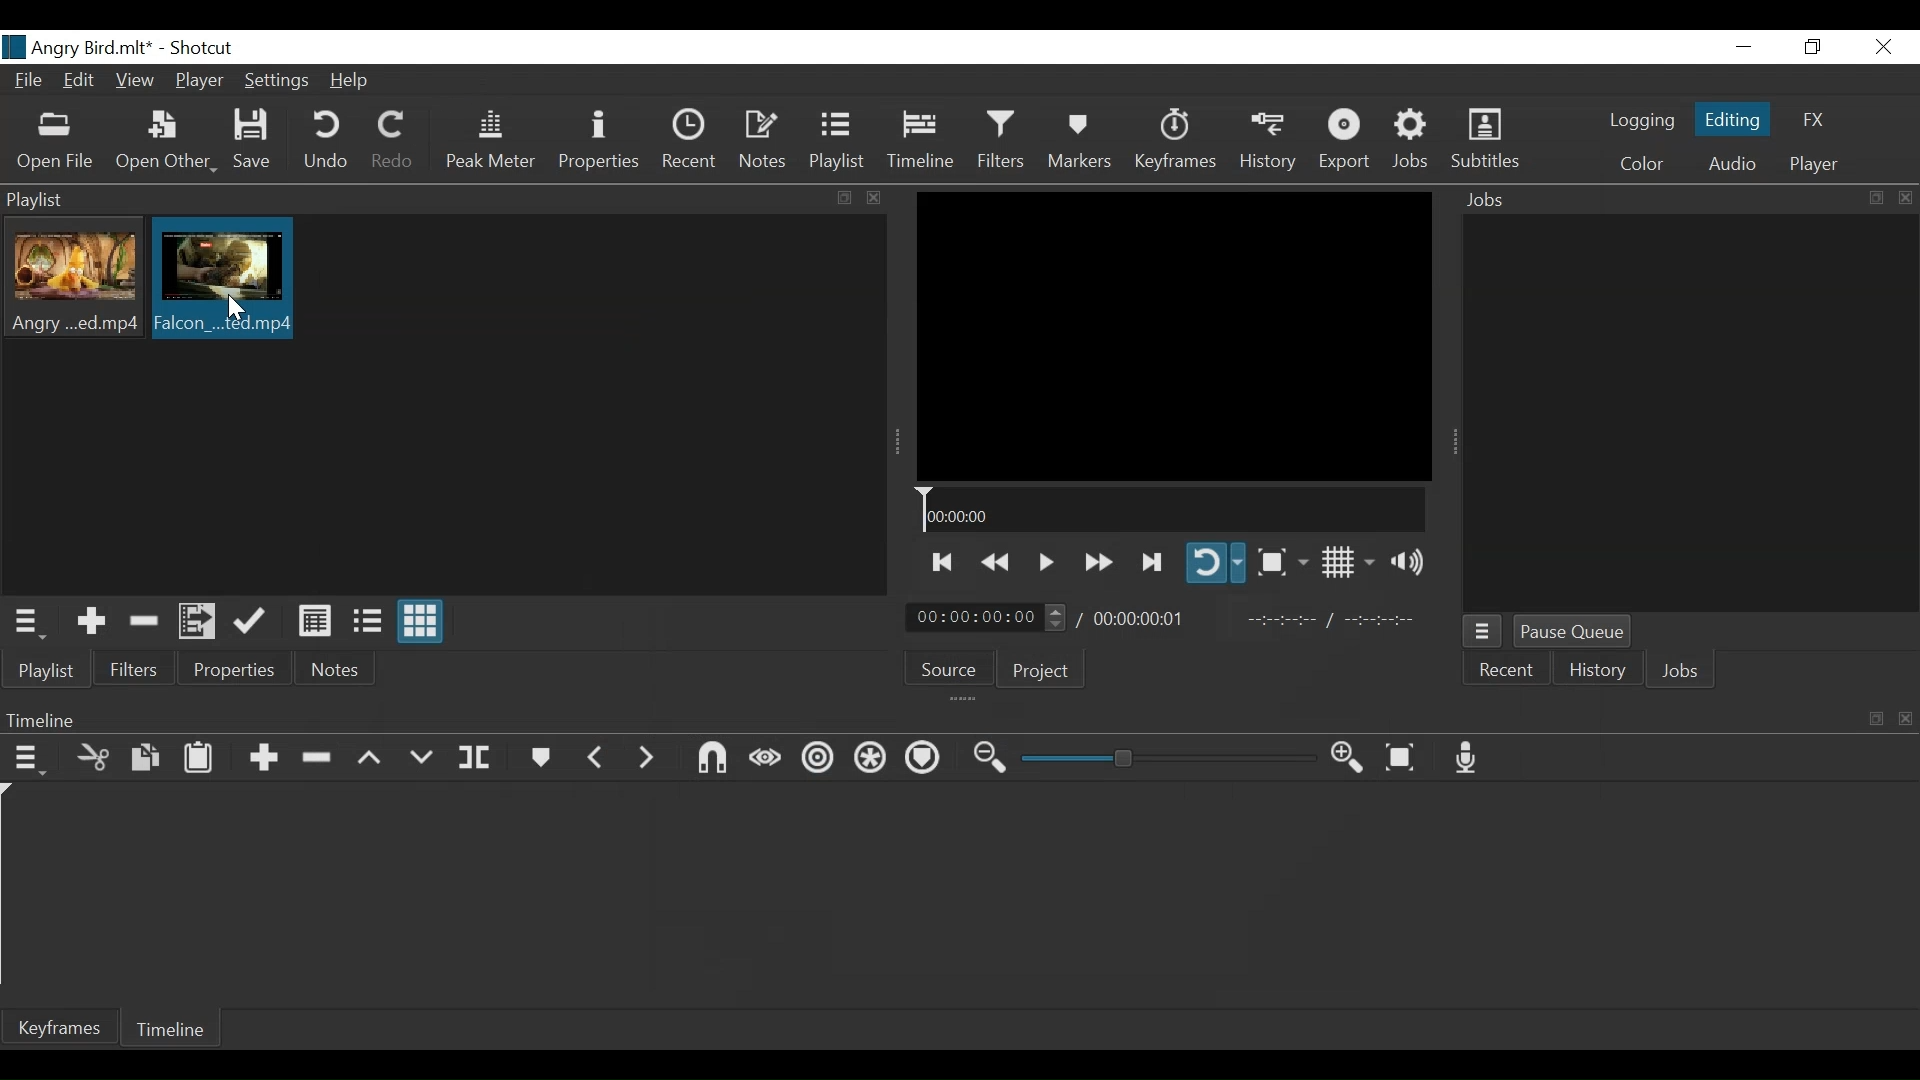  What do you see at coordinates (146, 621) in the screenshot?
I see `Remove Cut` at bounding box center [146, 621].